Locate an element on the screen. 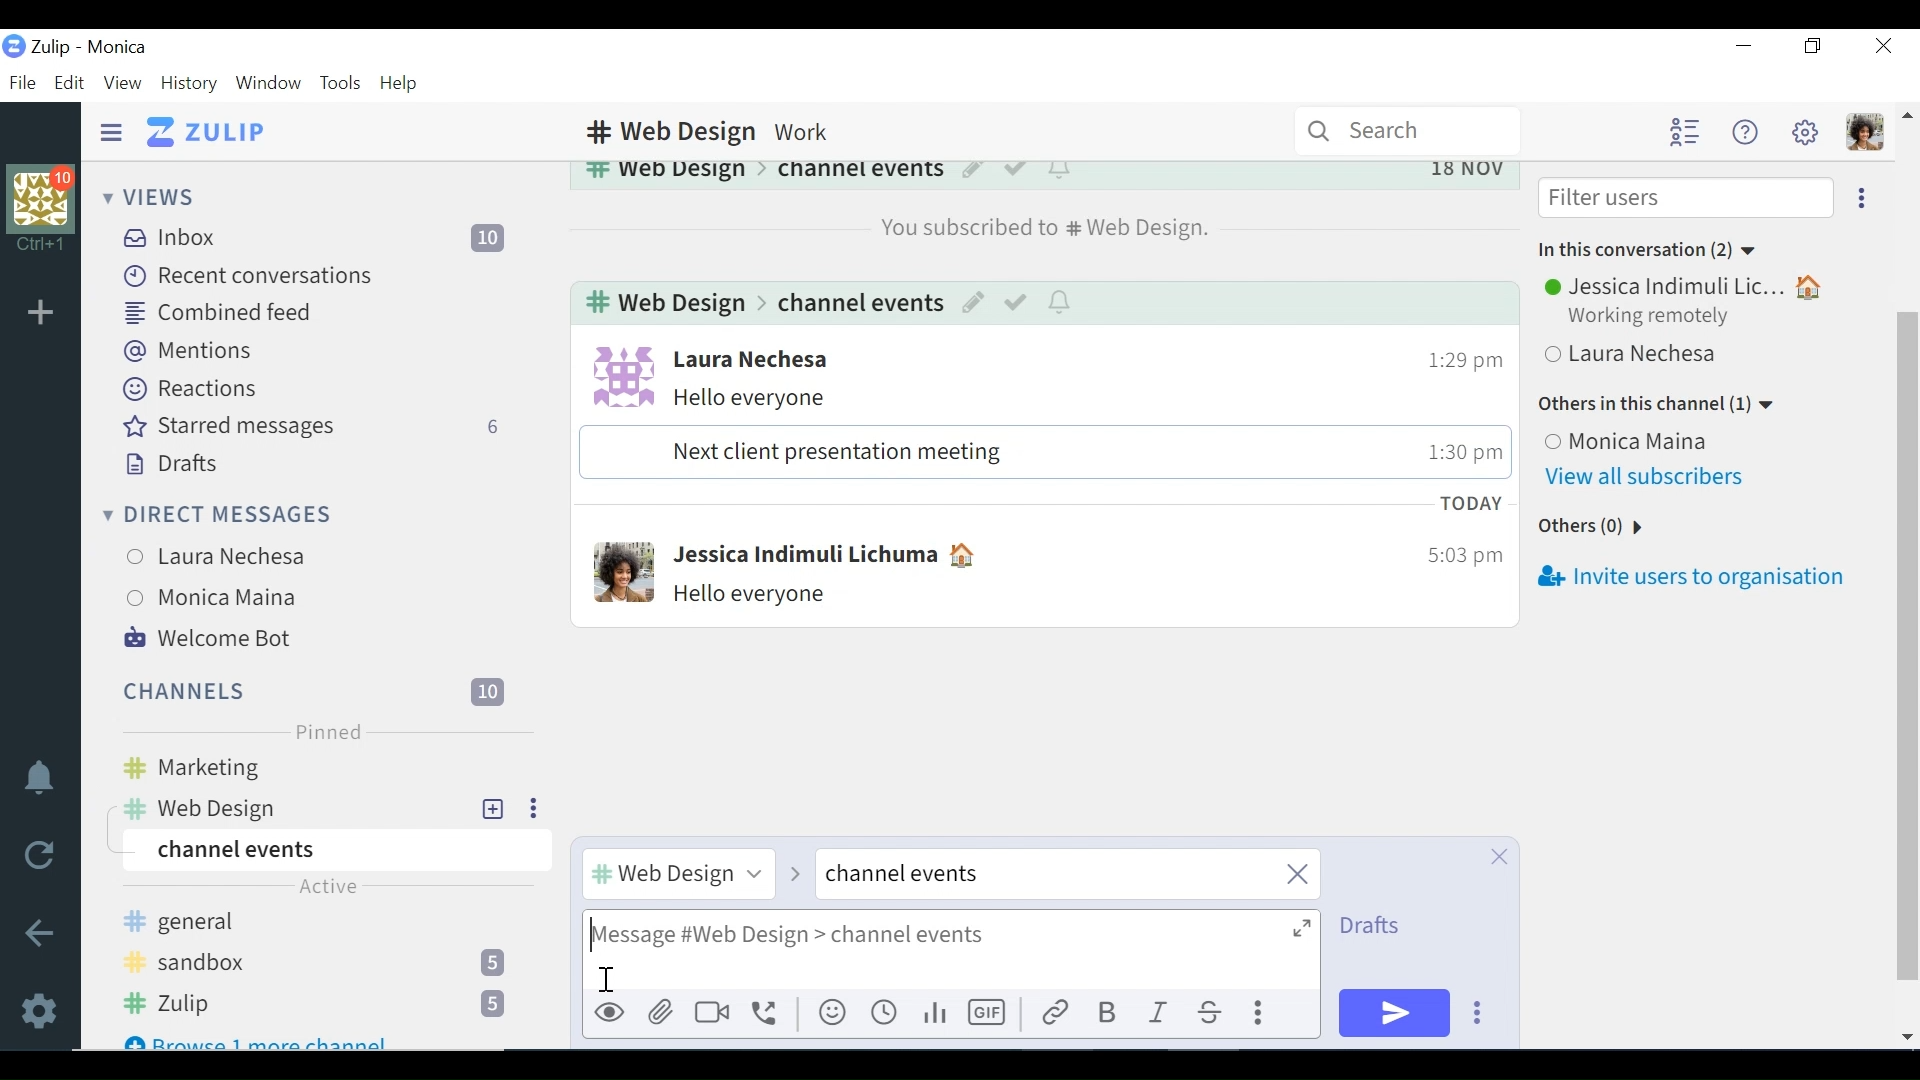  User is located at coordinates (227, 553).